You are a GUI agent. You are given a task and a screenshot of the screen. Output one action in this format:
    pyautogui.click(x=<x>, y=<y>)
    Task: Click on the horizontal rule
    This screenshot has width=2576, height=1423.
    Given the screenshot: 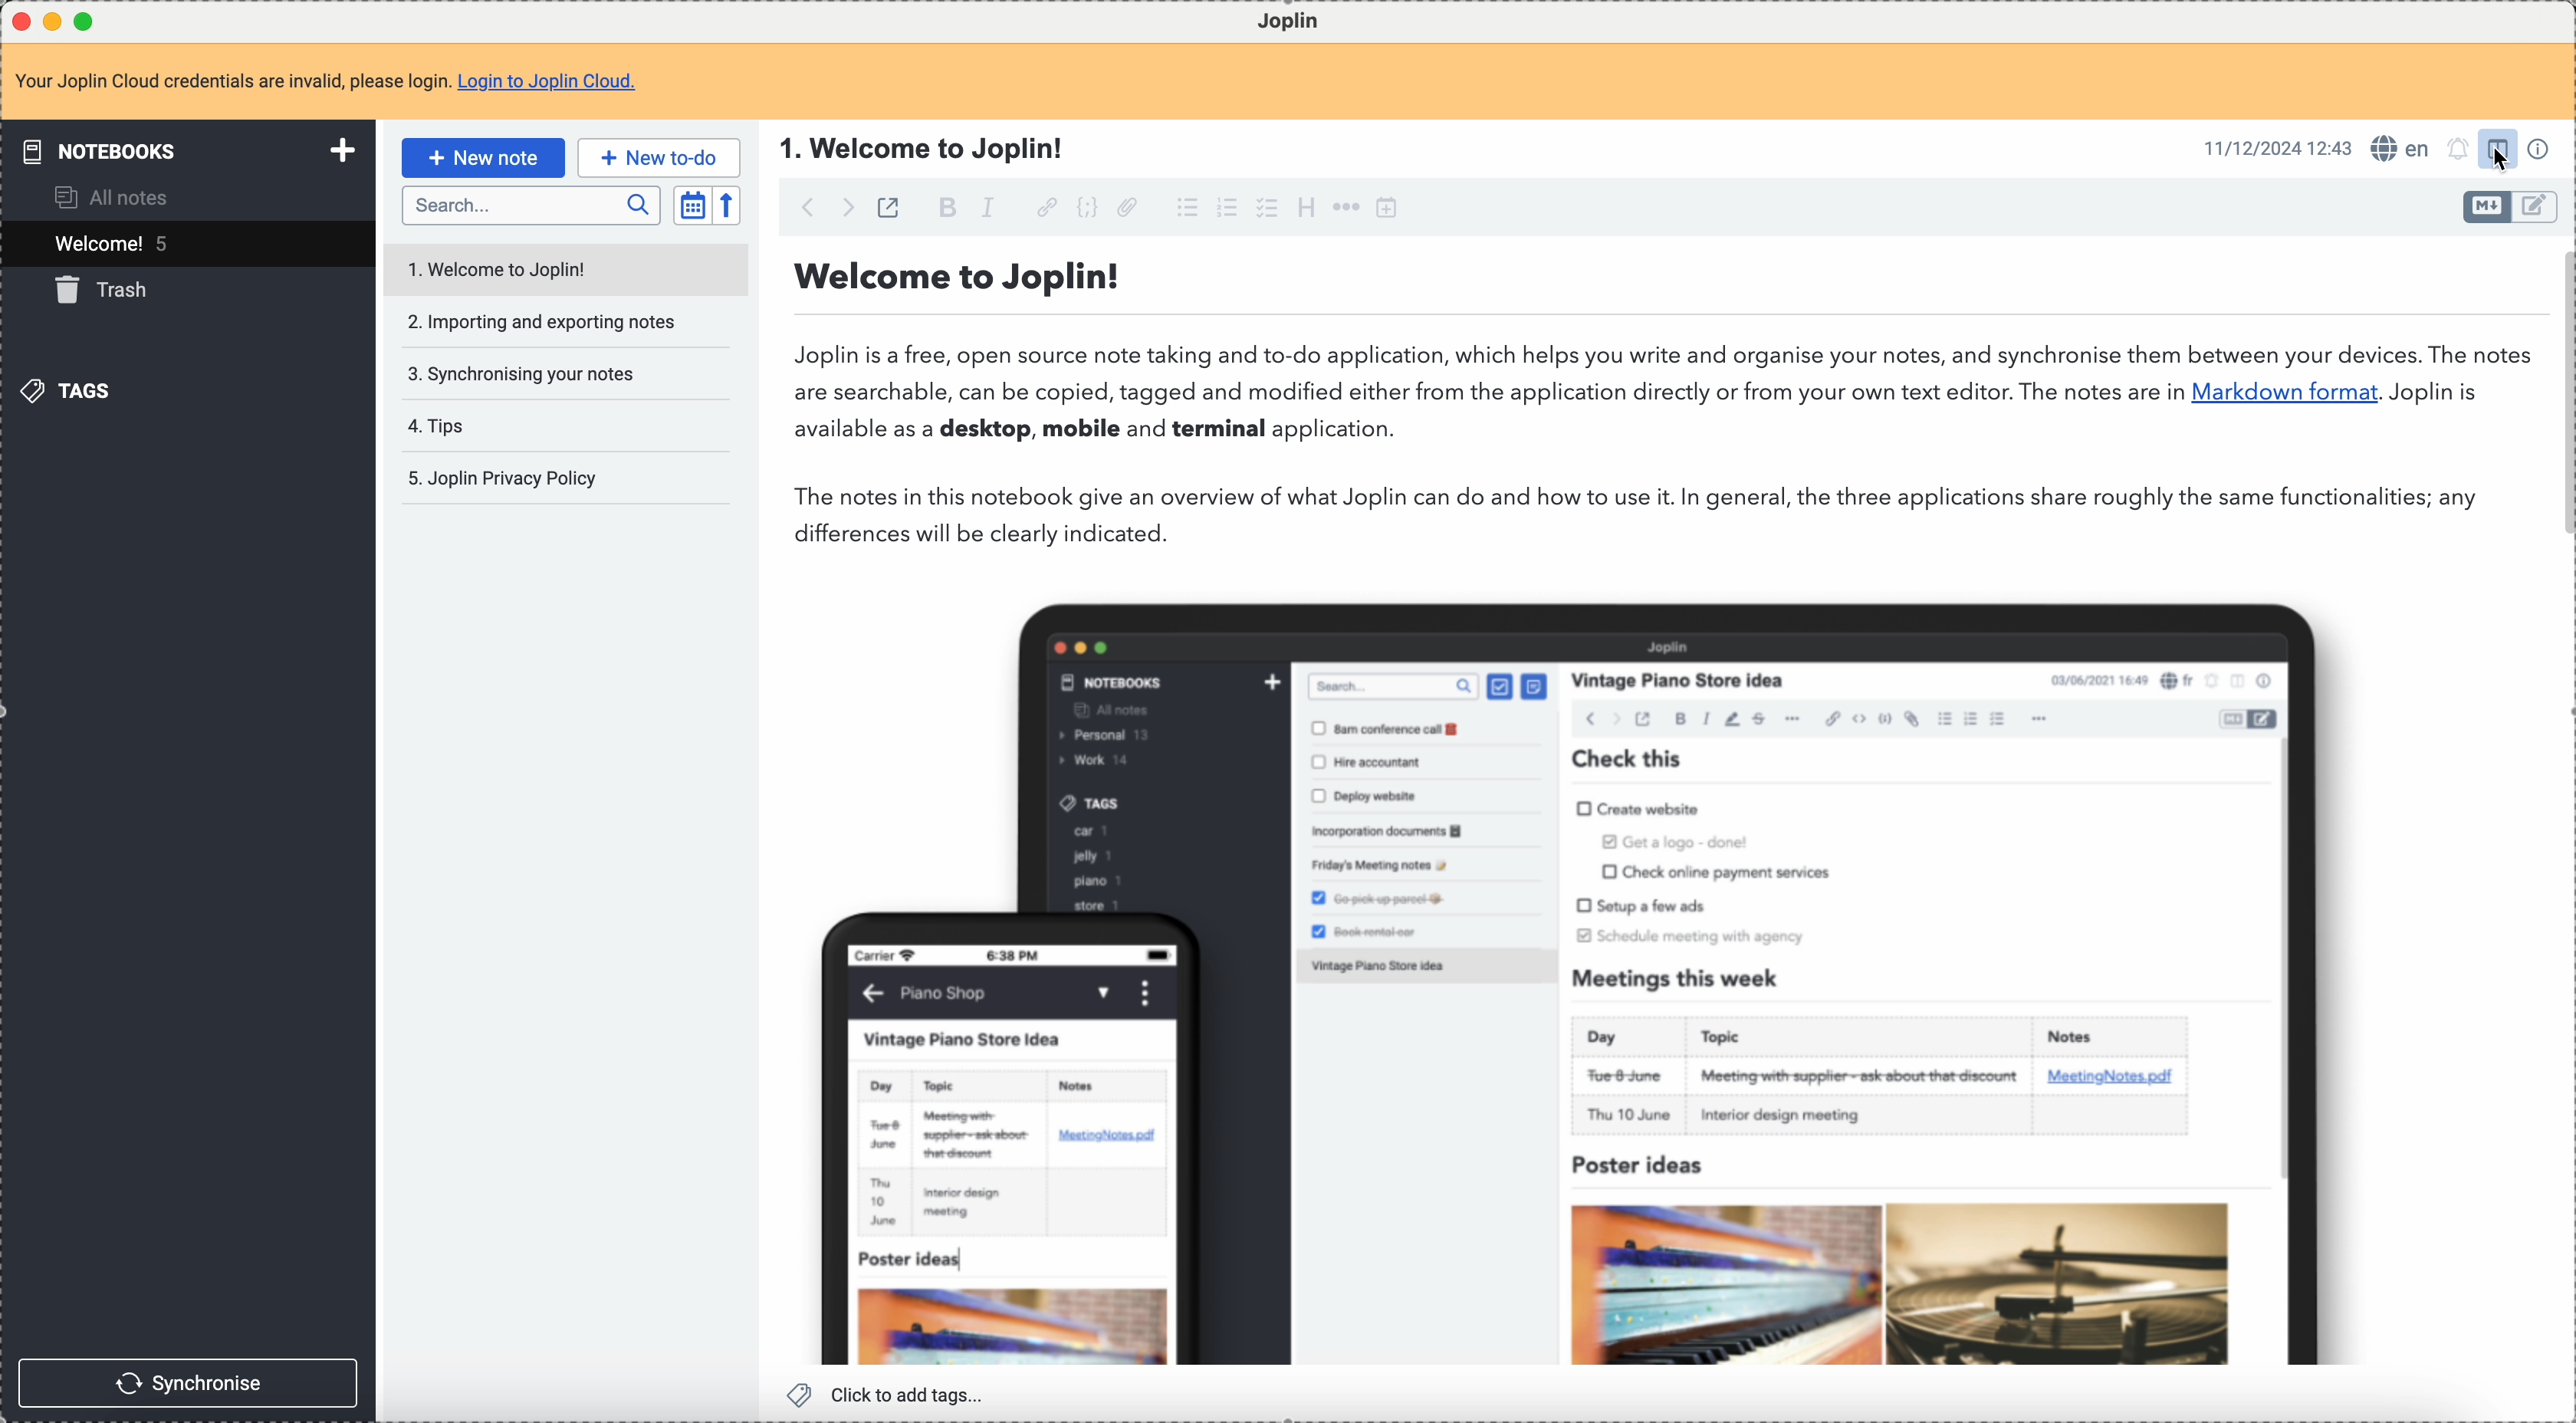 What is the action you would take?
    pyautogui.click(x=1344, y=208)
    